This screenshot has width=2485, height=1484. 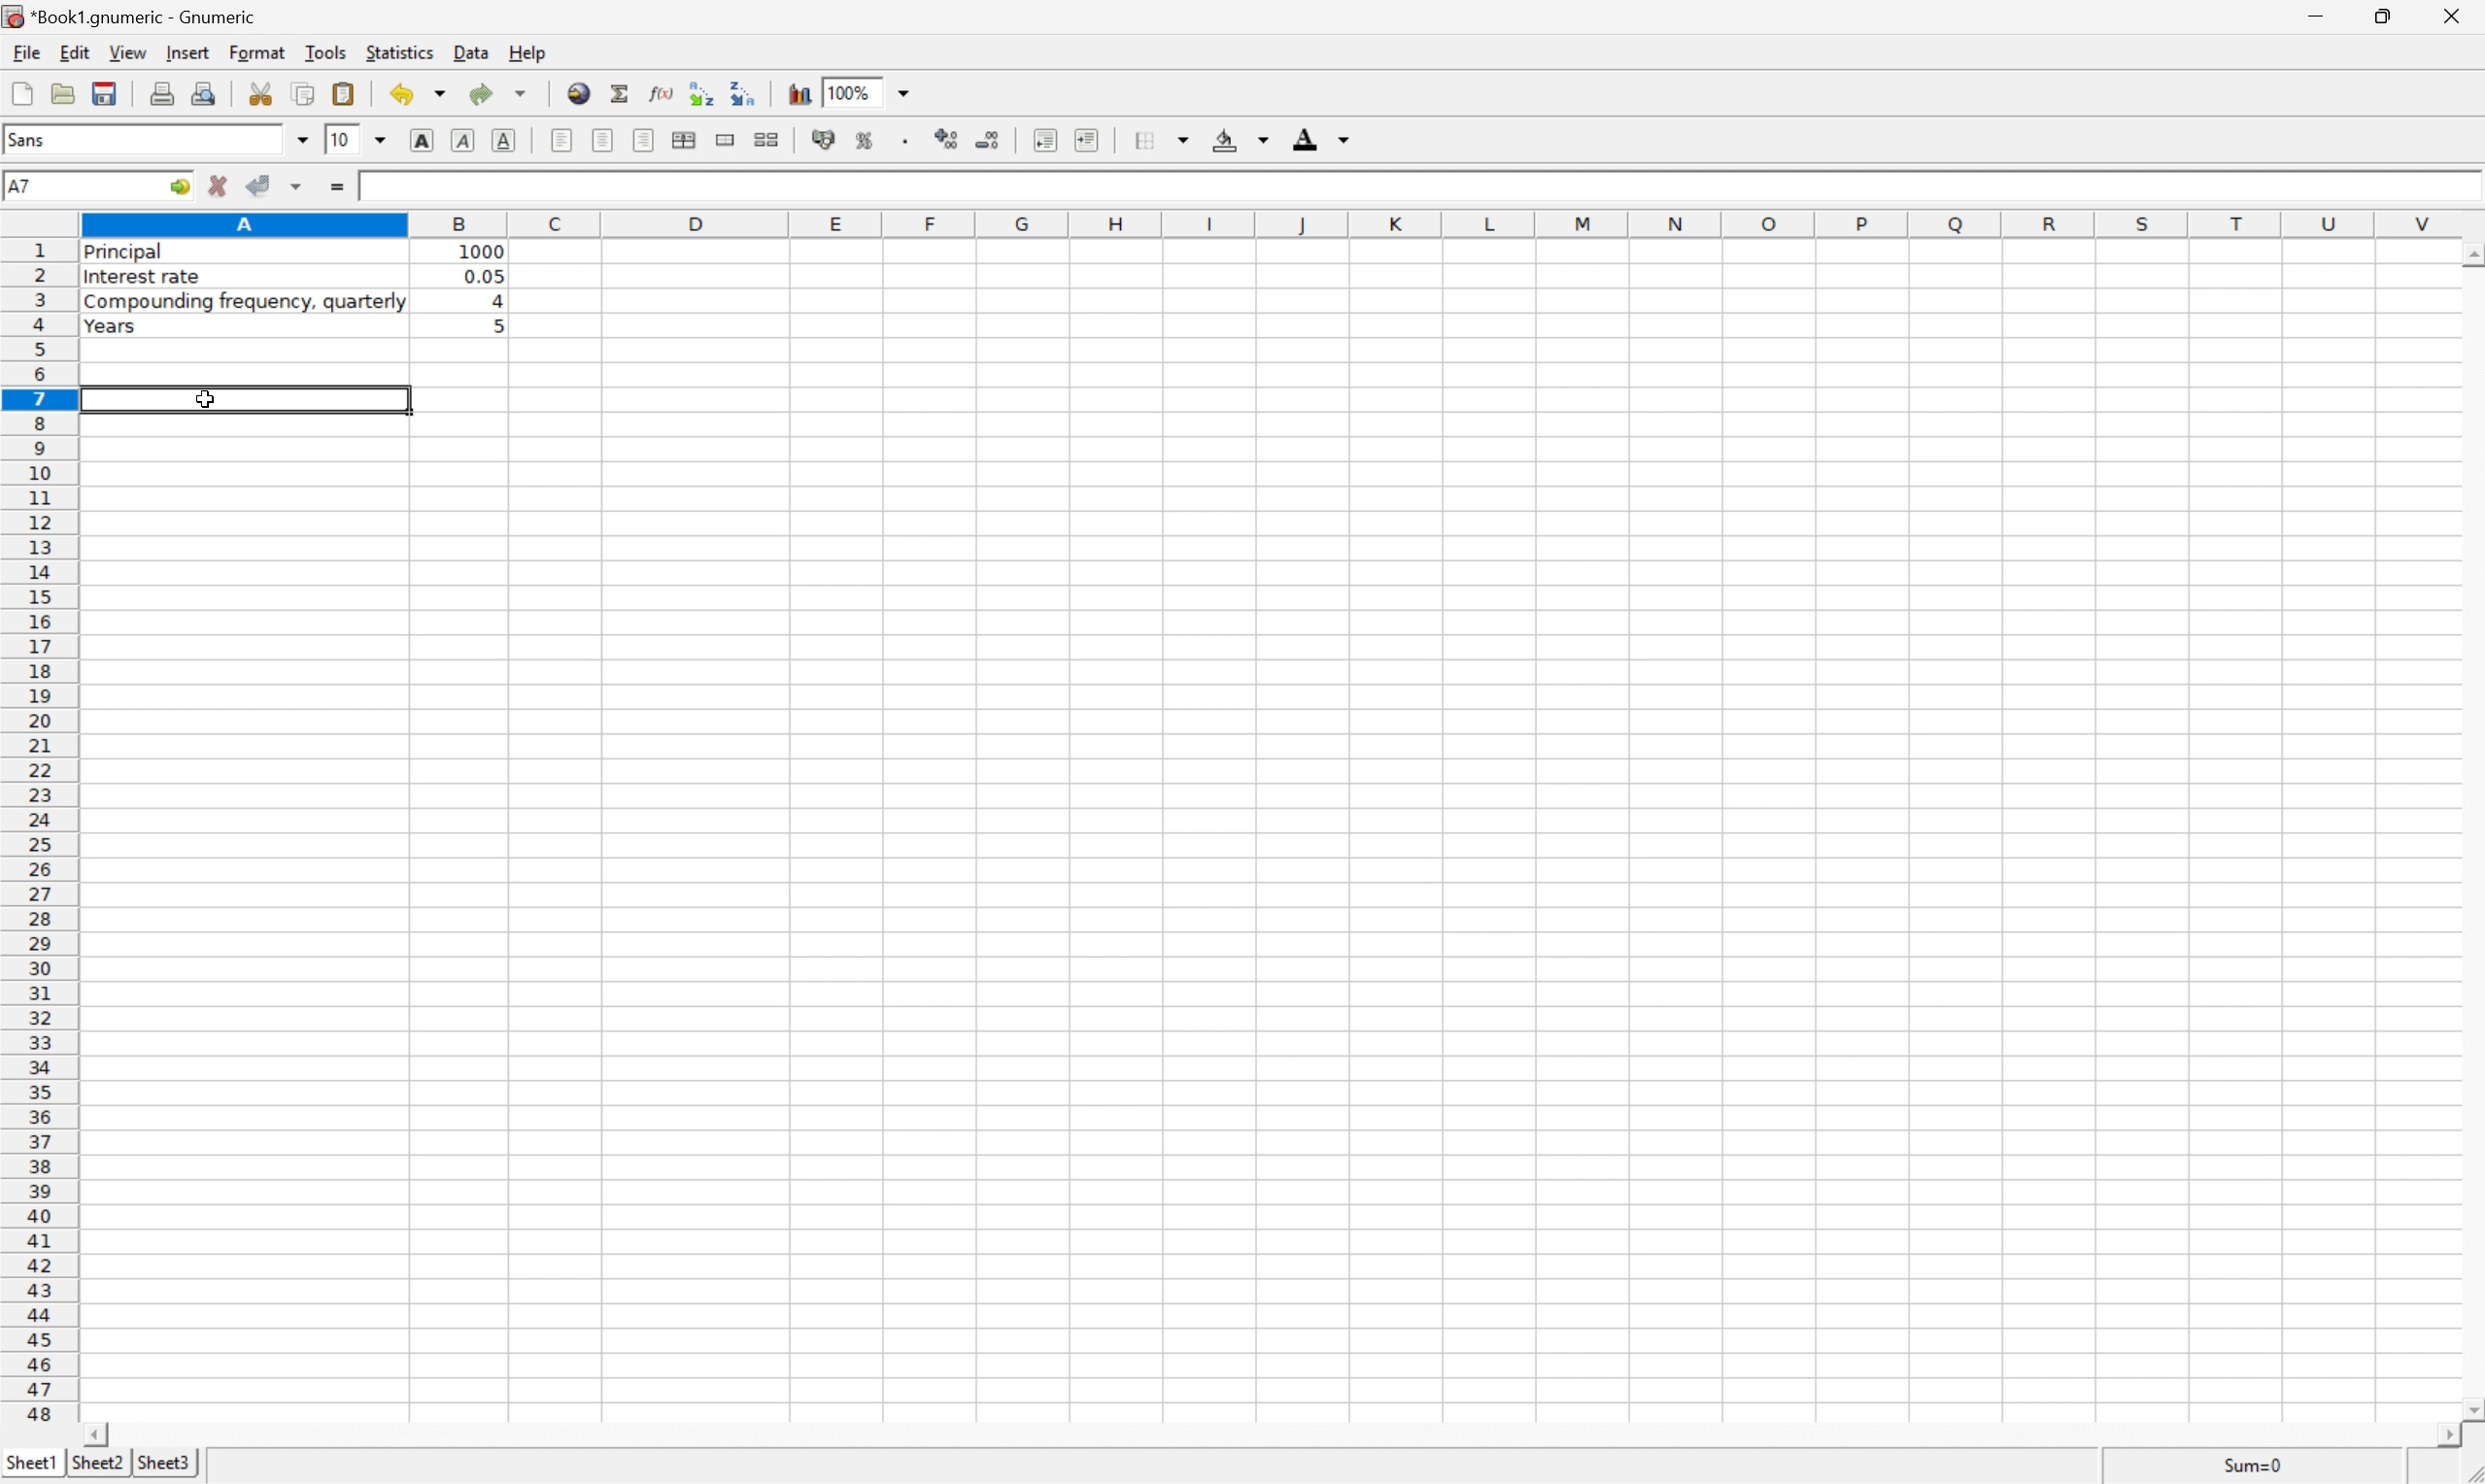 What do you see at coordinates (401, 52) in the screenshot?
I see `statistics` at bounding box center [401, 52].